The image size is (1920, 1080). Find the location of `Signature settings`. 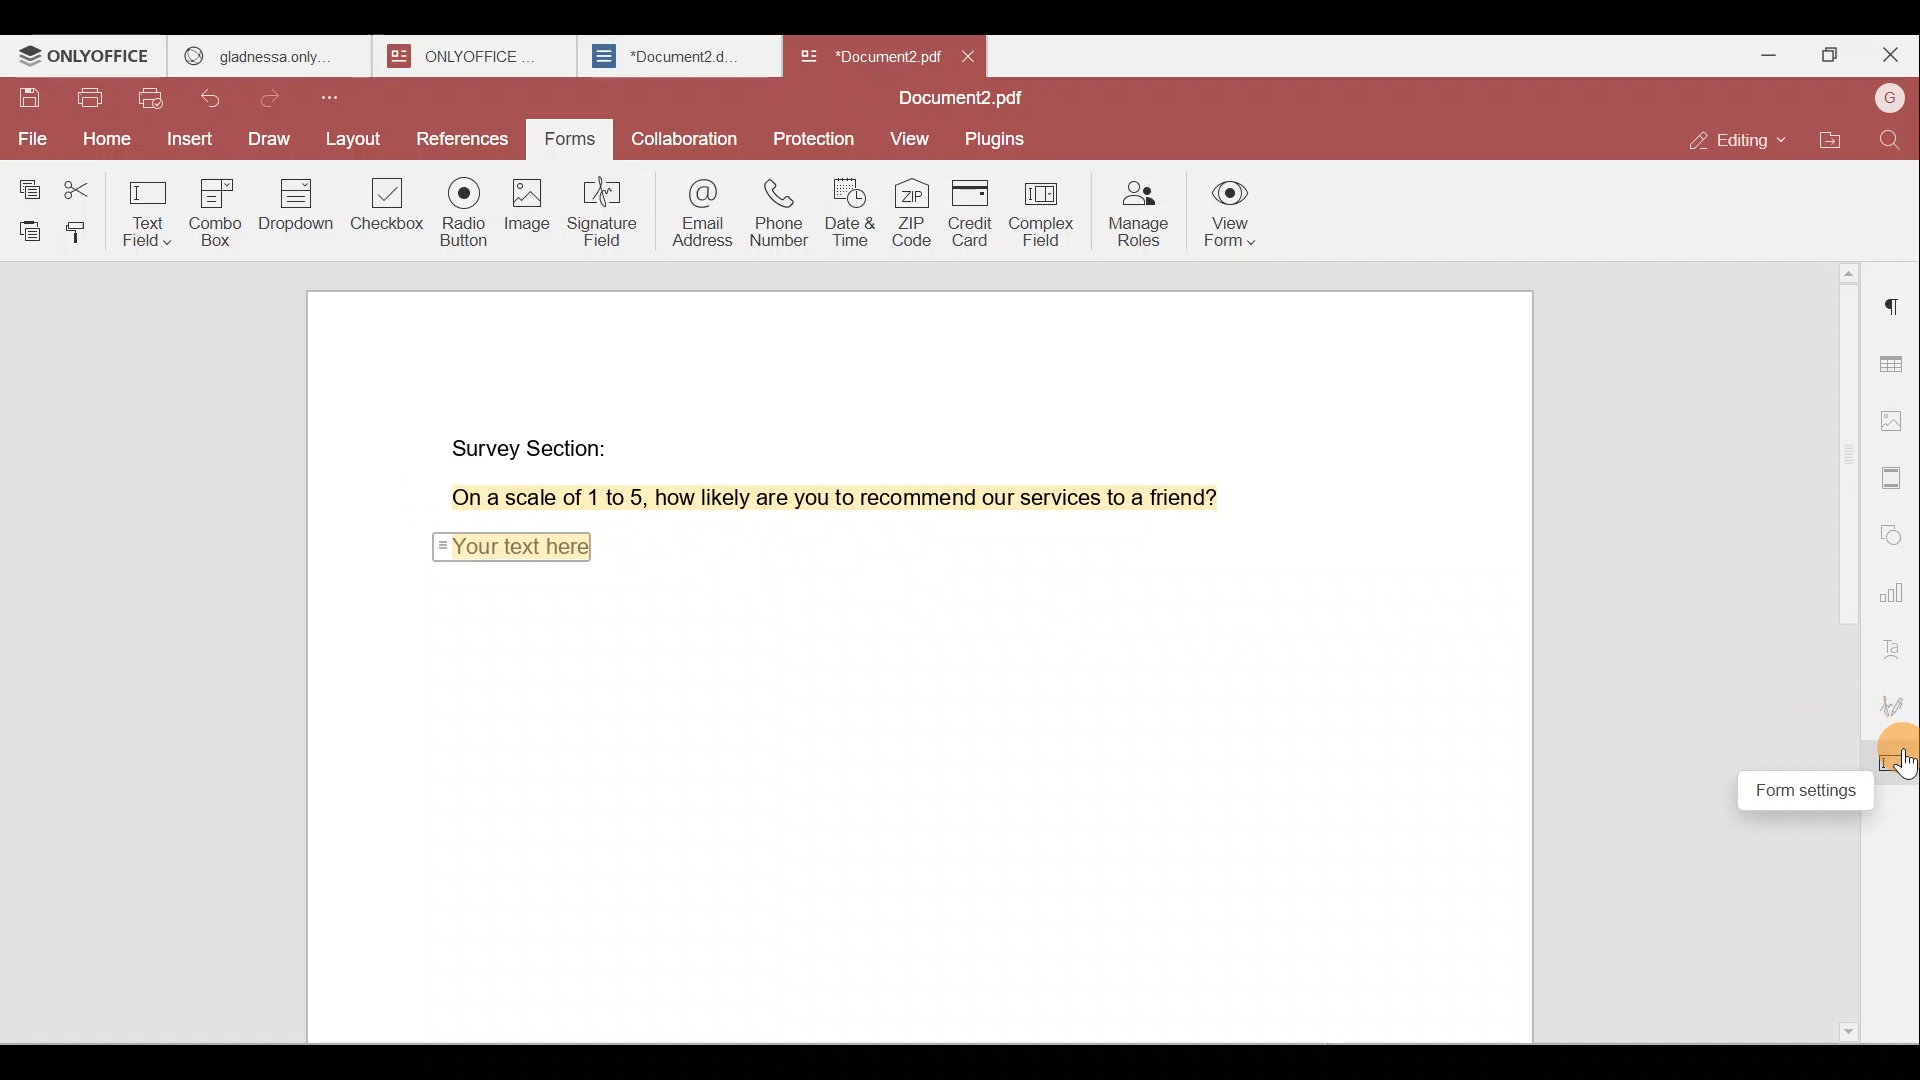

Signature settings is located at coordinates (1898, 704).